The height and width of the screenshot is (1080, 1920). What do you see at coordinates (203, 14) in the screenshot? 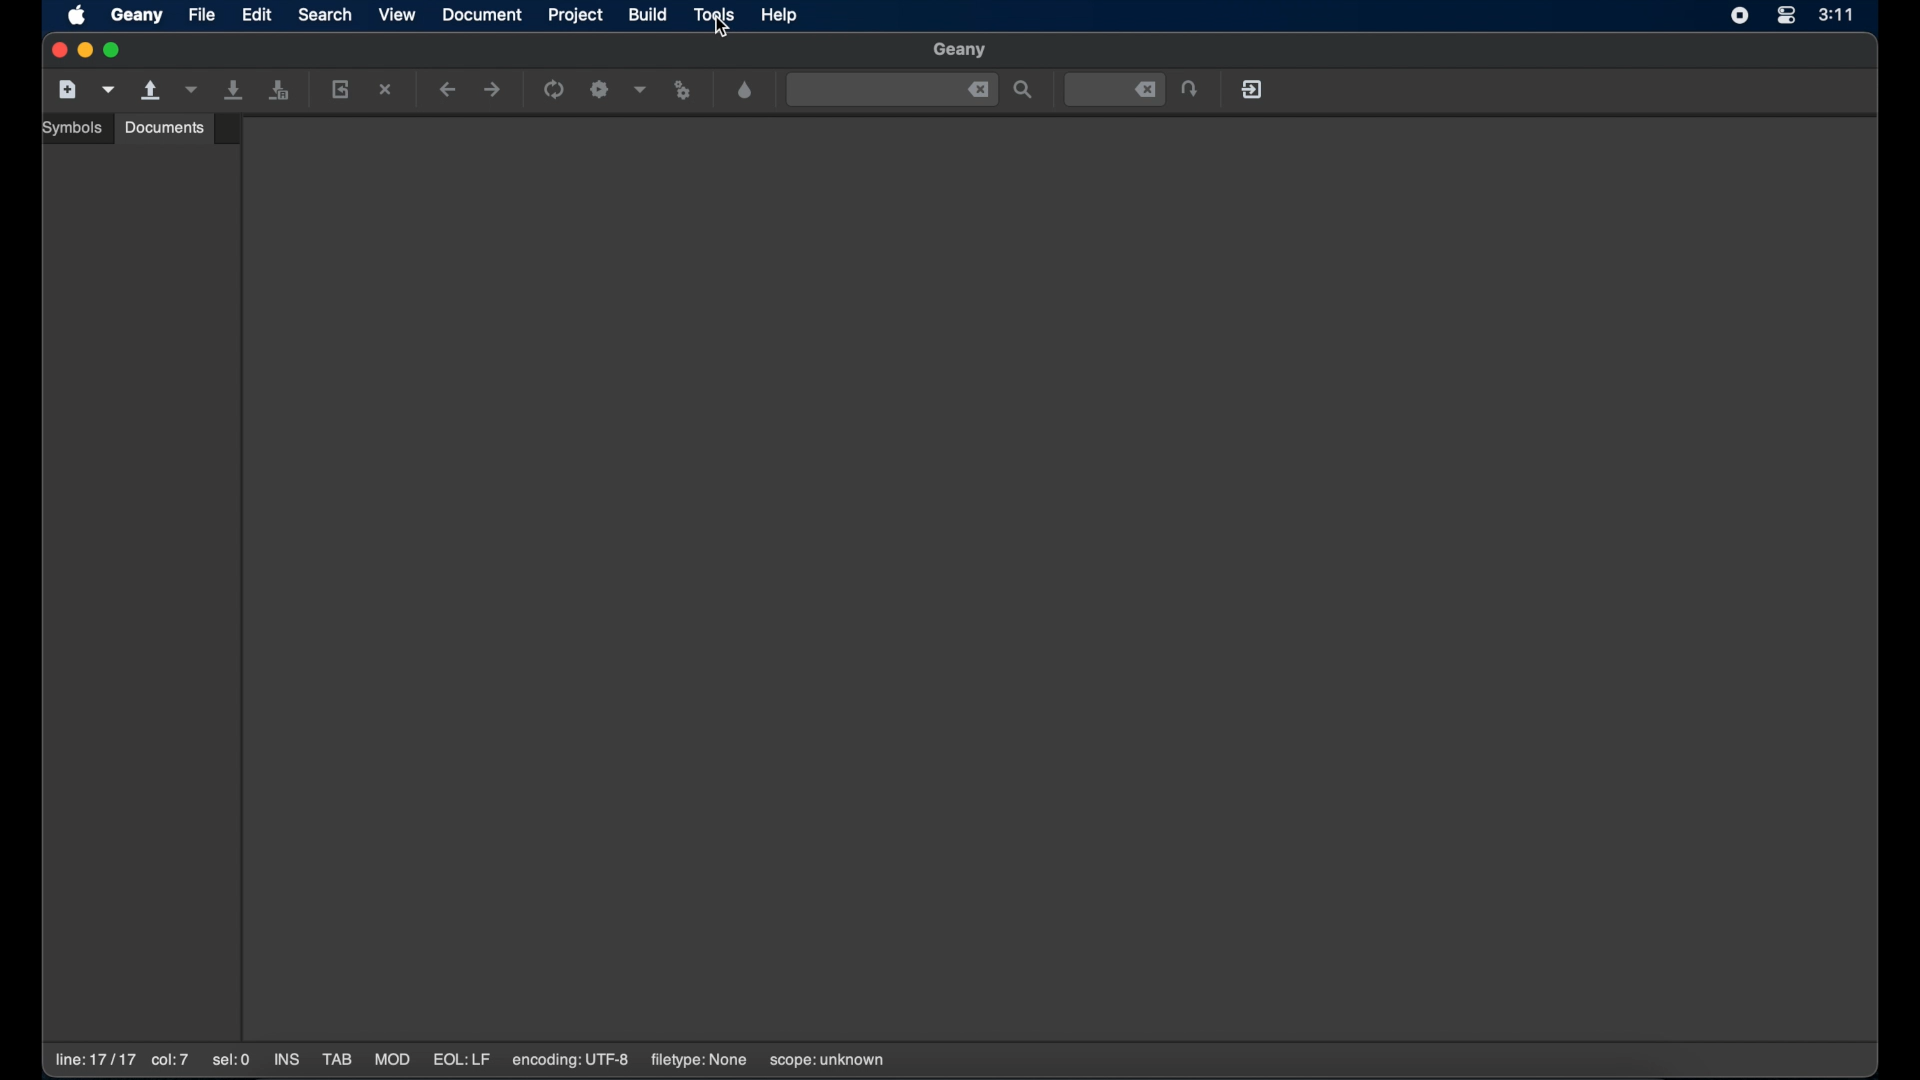
I see `file` at bounding box center [203, 14].